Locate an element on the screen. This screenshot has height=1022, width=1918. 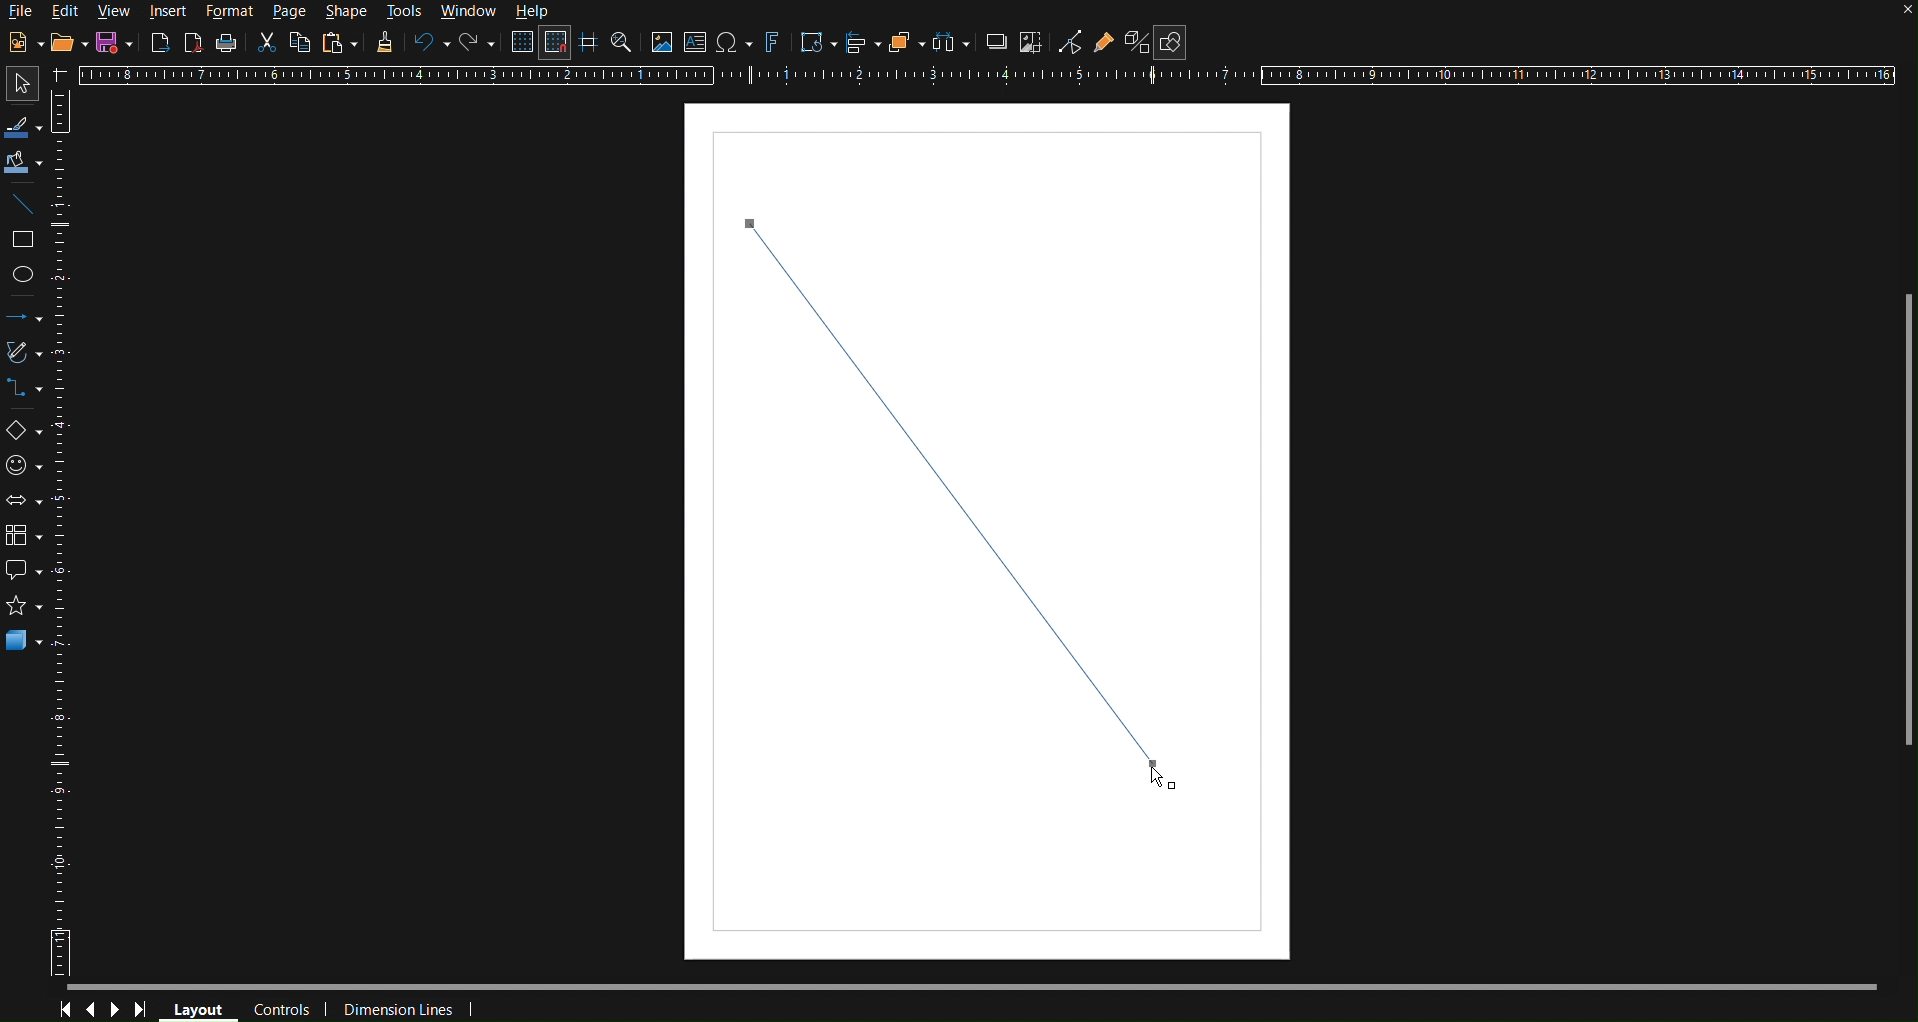
Last Page is located at coordinates (146, 1009).